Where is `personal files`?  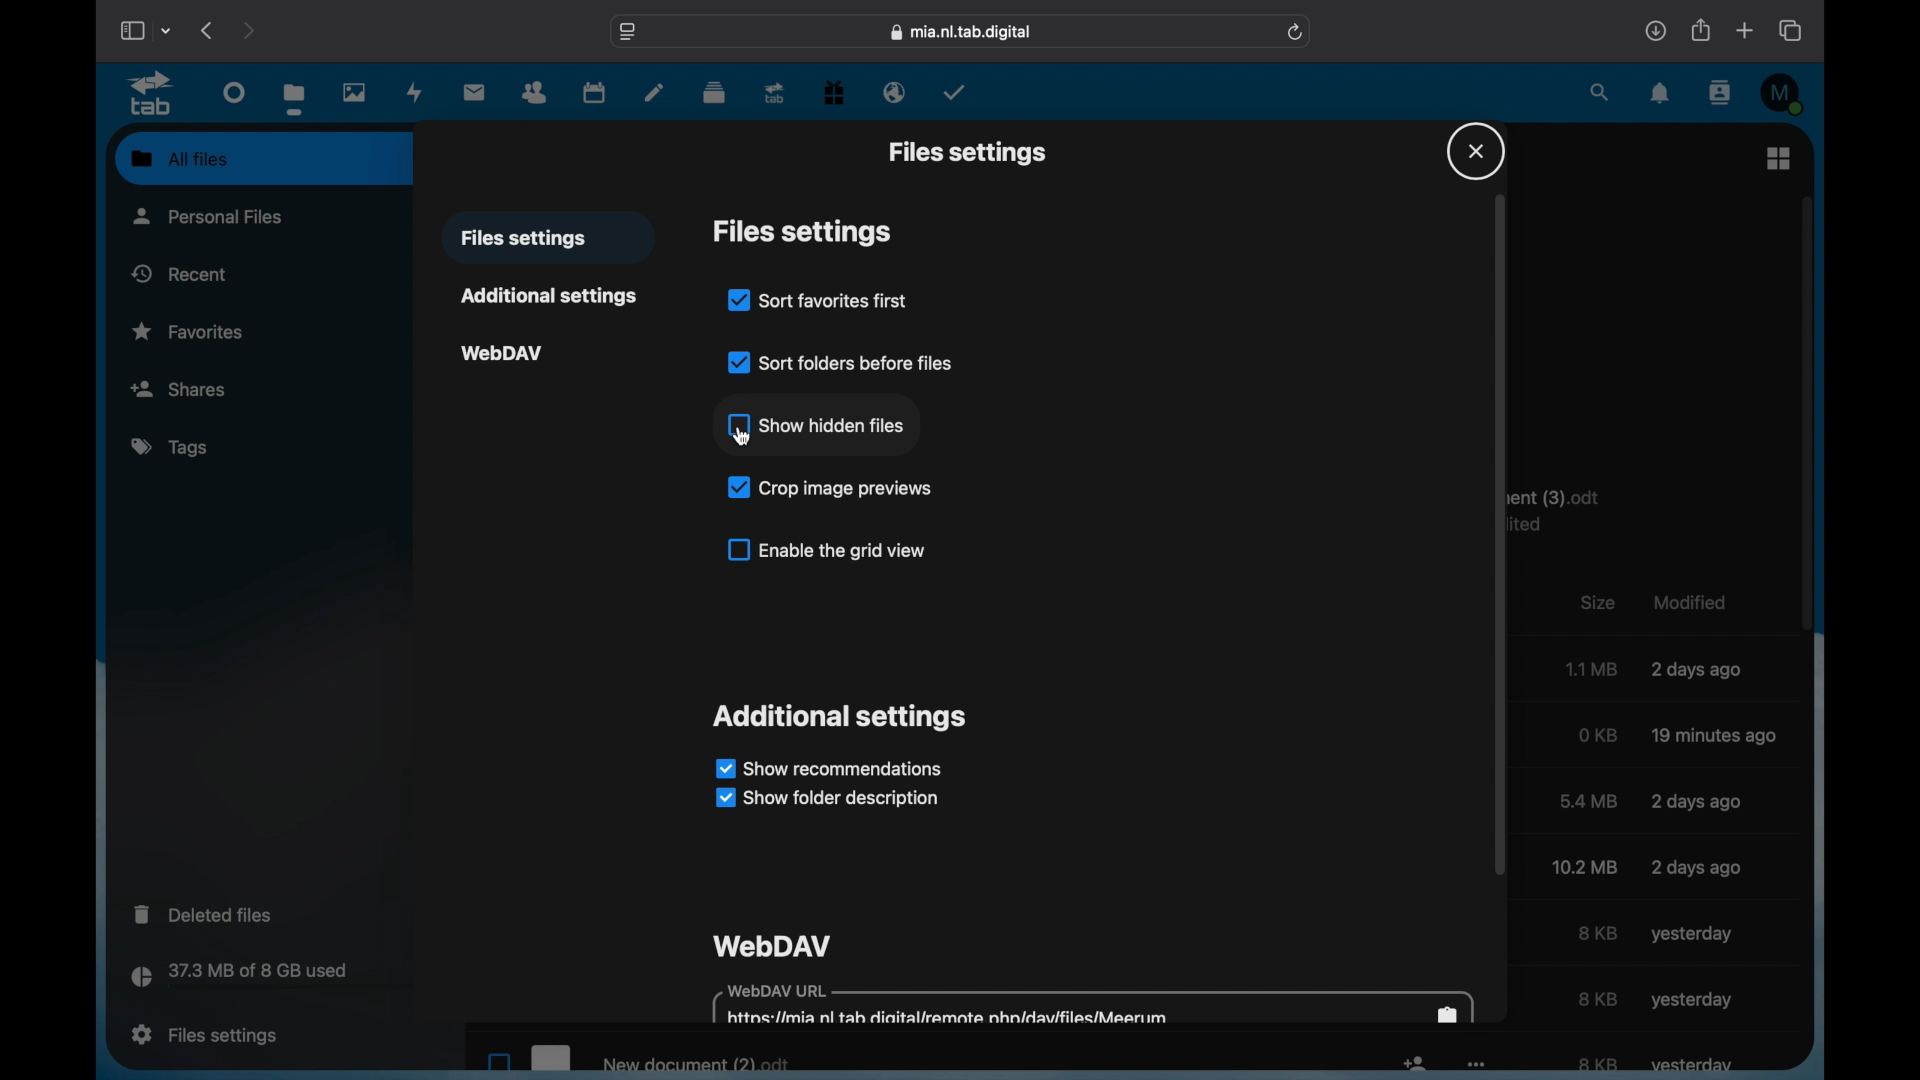 personal files is located at coordinates (208, 215).